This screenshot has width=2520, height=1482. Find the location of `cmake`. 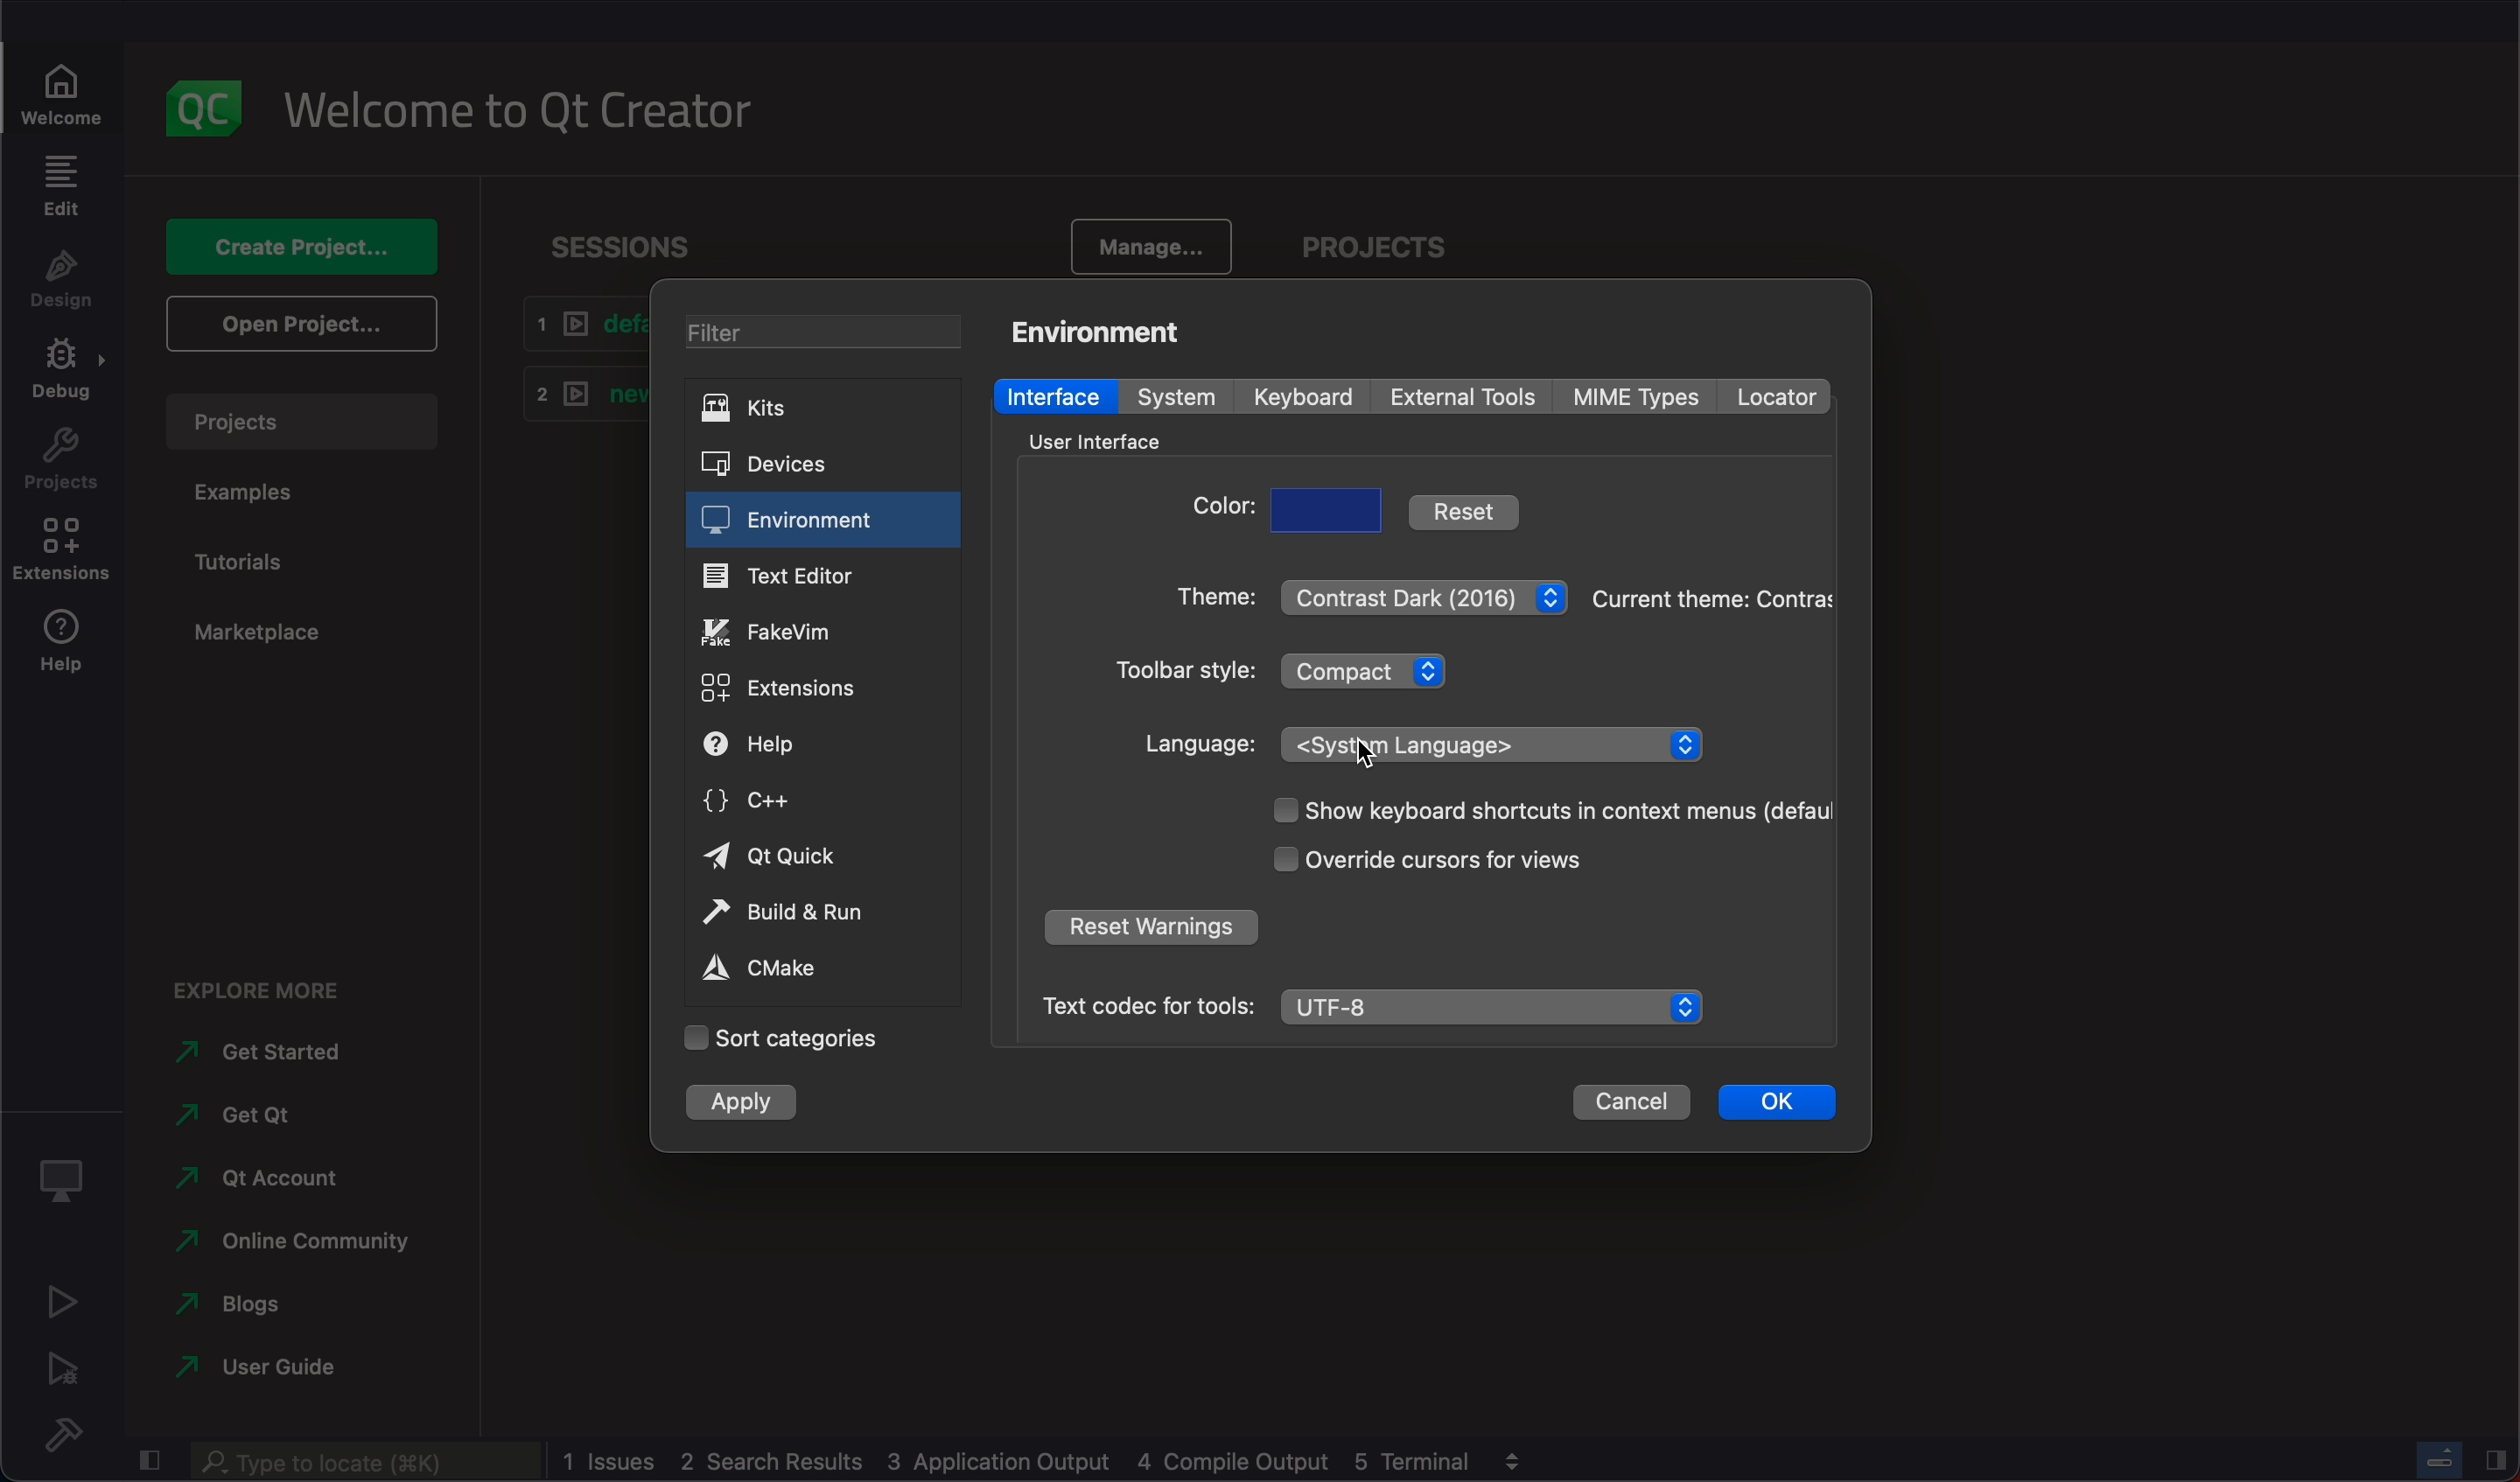

cmake is located at coordinates (802, 967).